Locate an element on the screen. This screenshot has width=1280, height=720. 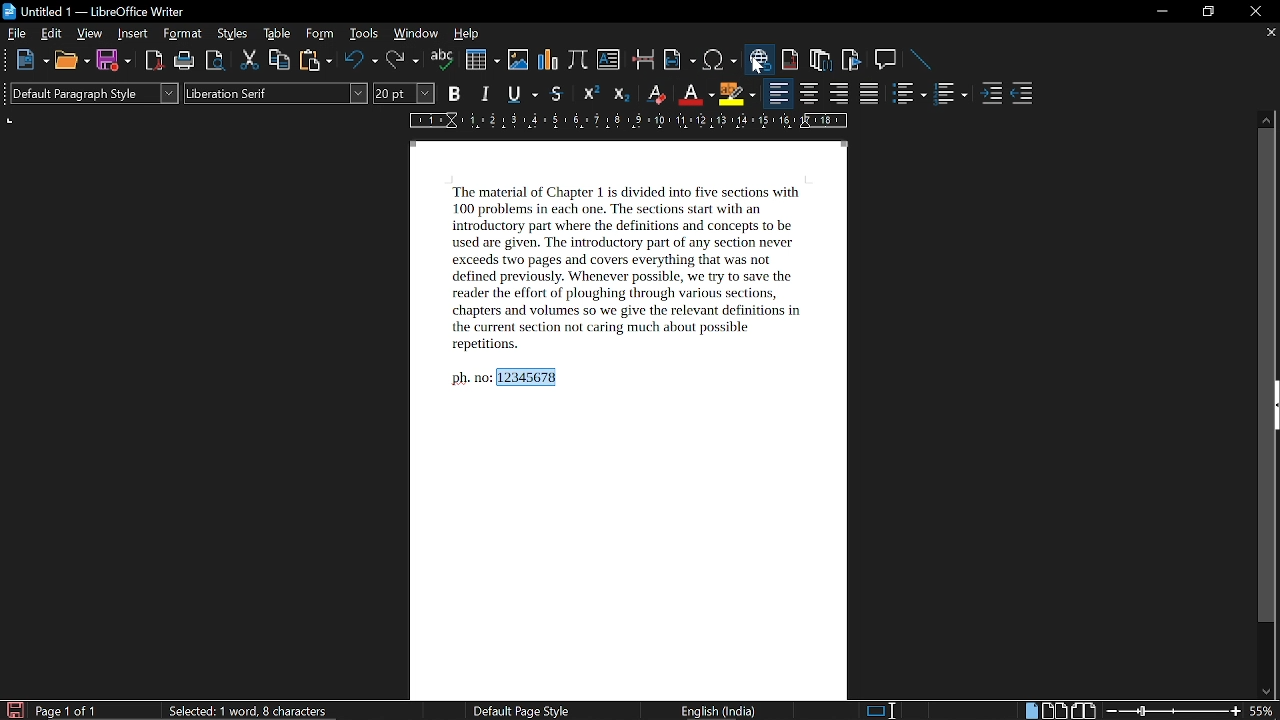
minimize is located at coordinates (1162, 12).